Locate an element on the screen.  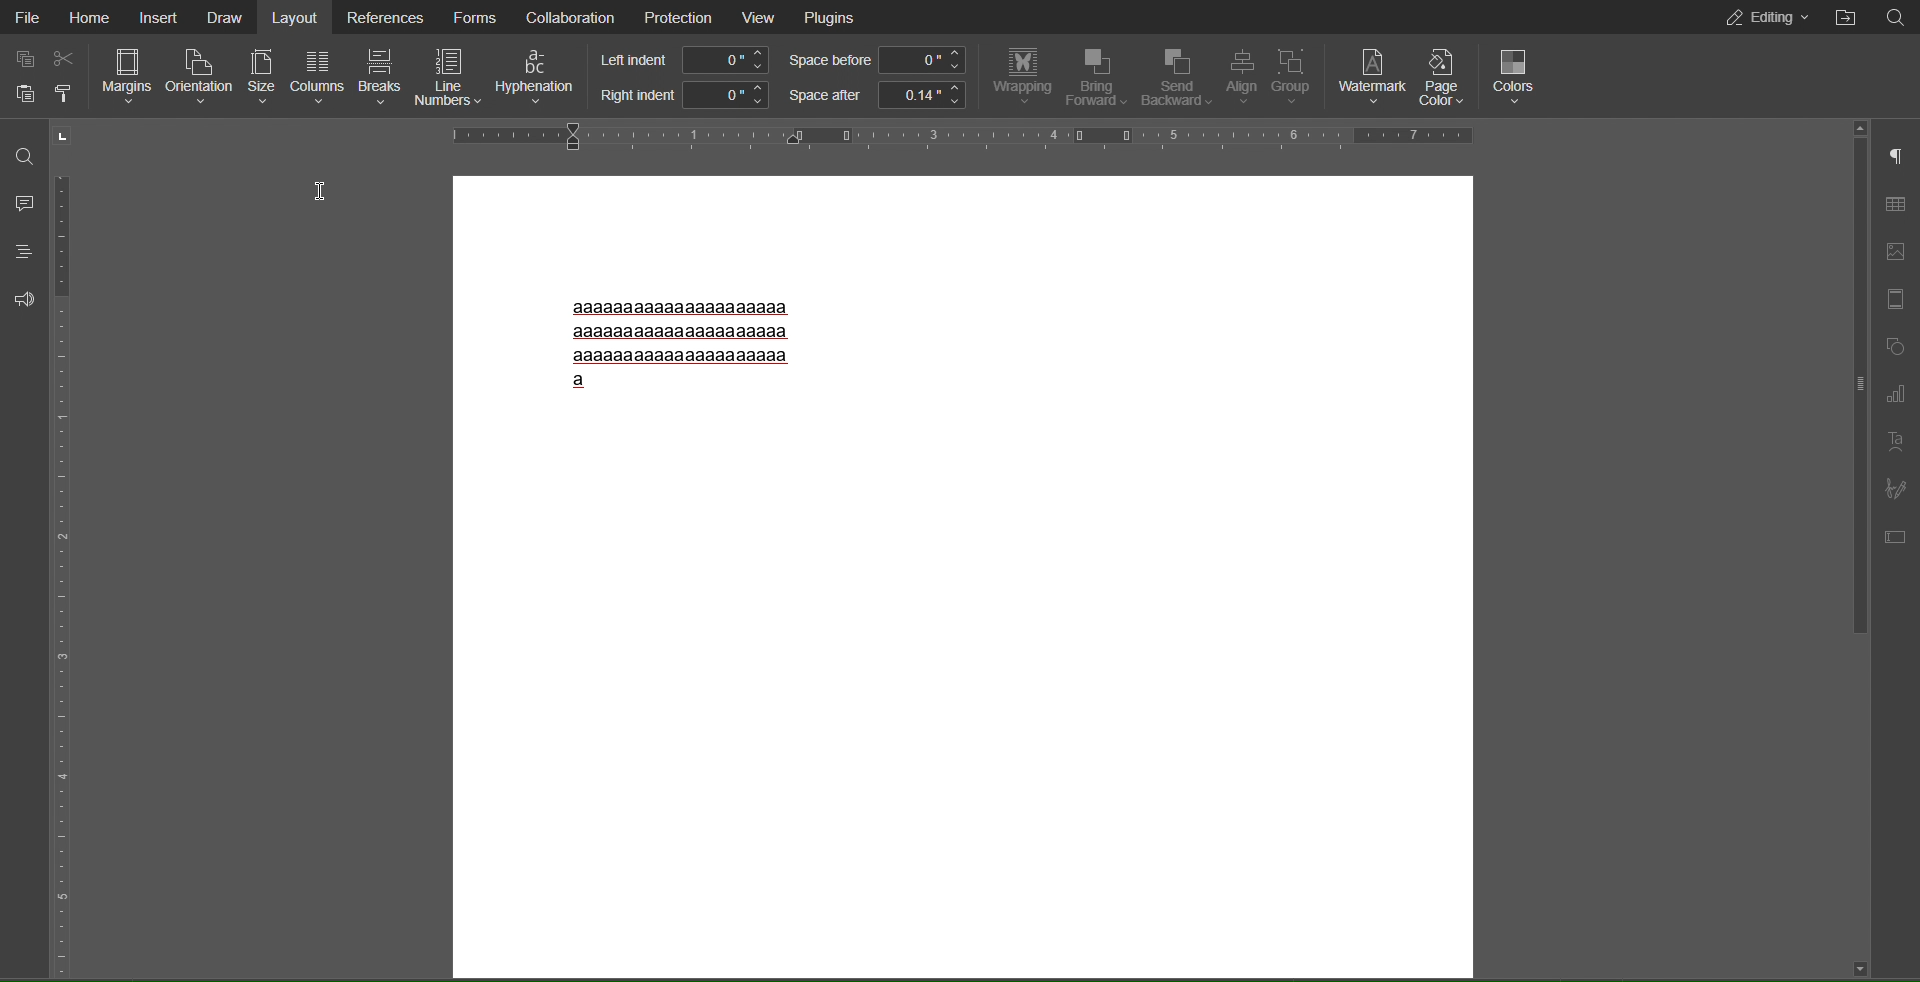
aaaaaaaaaaaaaaaaaaaaa
aaaaaaaaaaaaaaaaaaaaa
aaaaaaaaaaaaaaaaaaaaa
a is located at coordinates (677, 343).